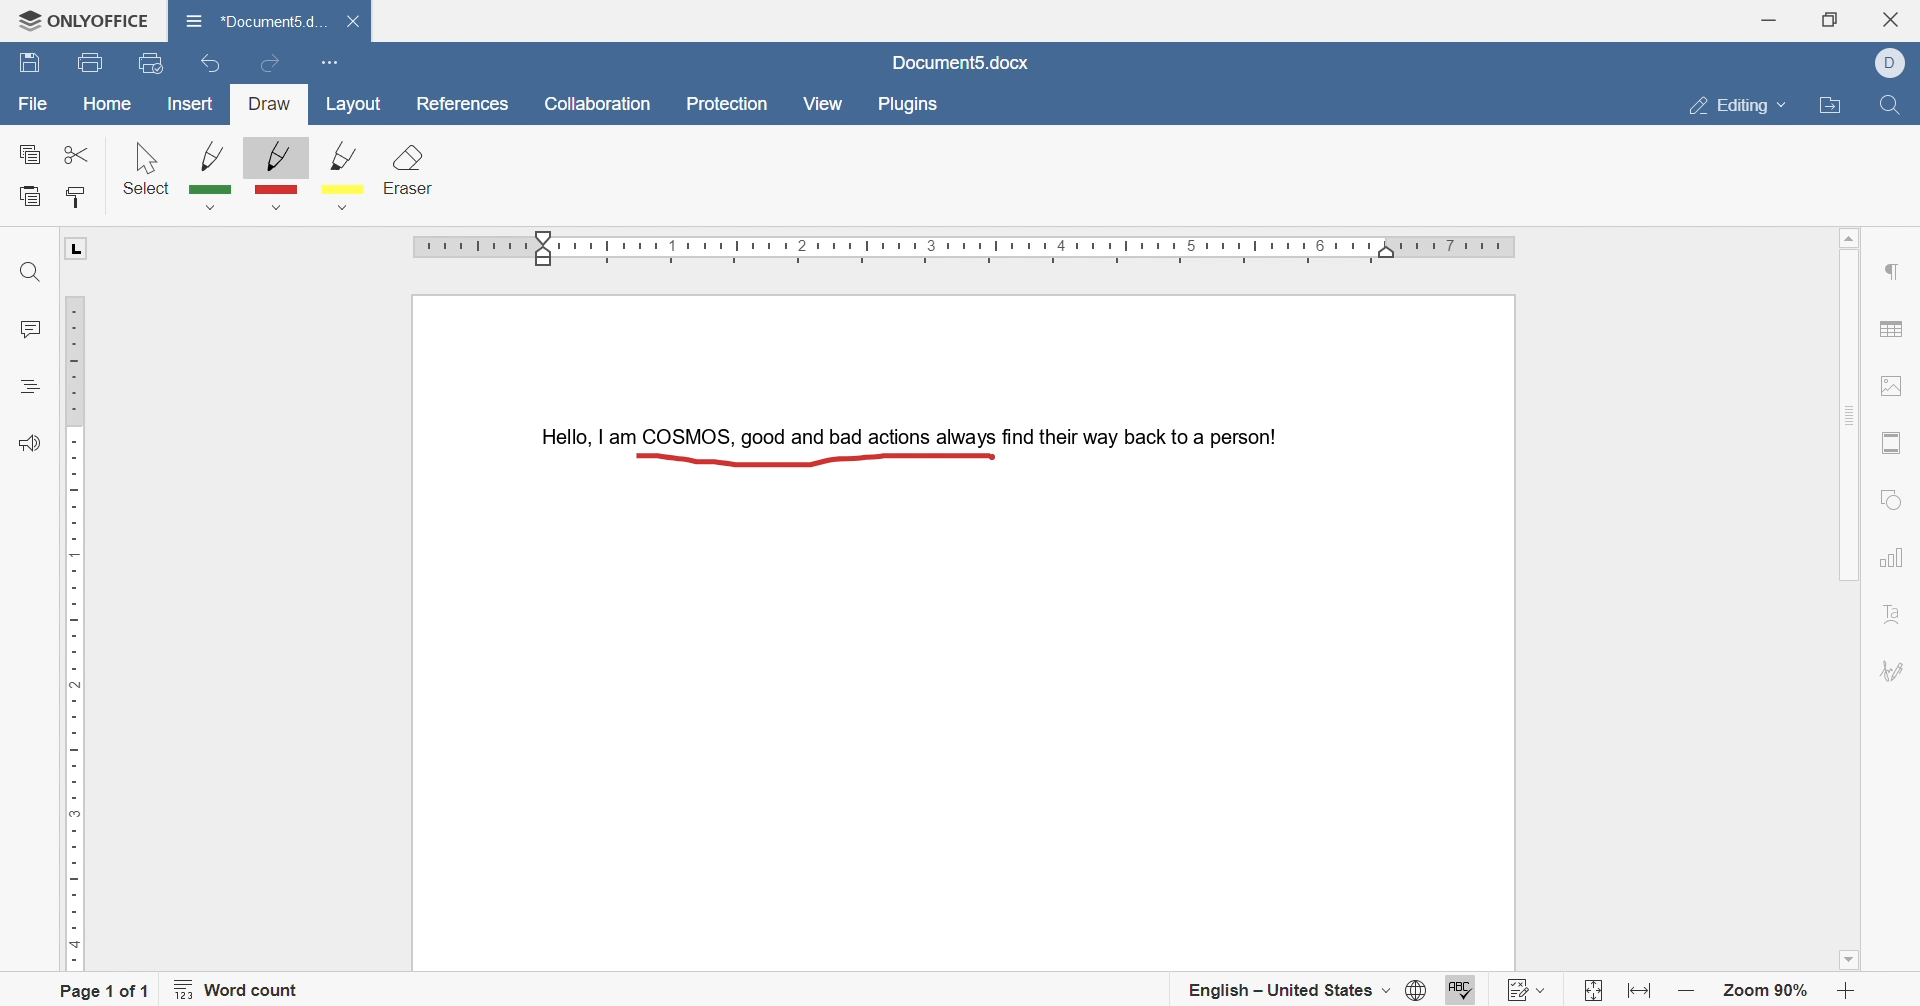  I want to click on L, so click(78, 249).